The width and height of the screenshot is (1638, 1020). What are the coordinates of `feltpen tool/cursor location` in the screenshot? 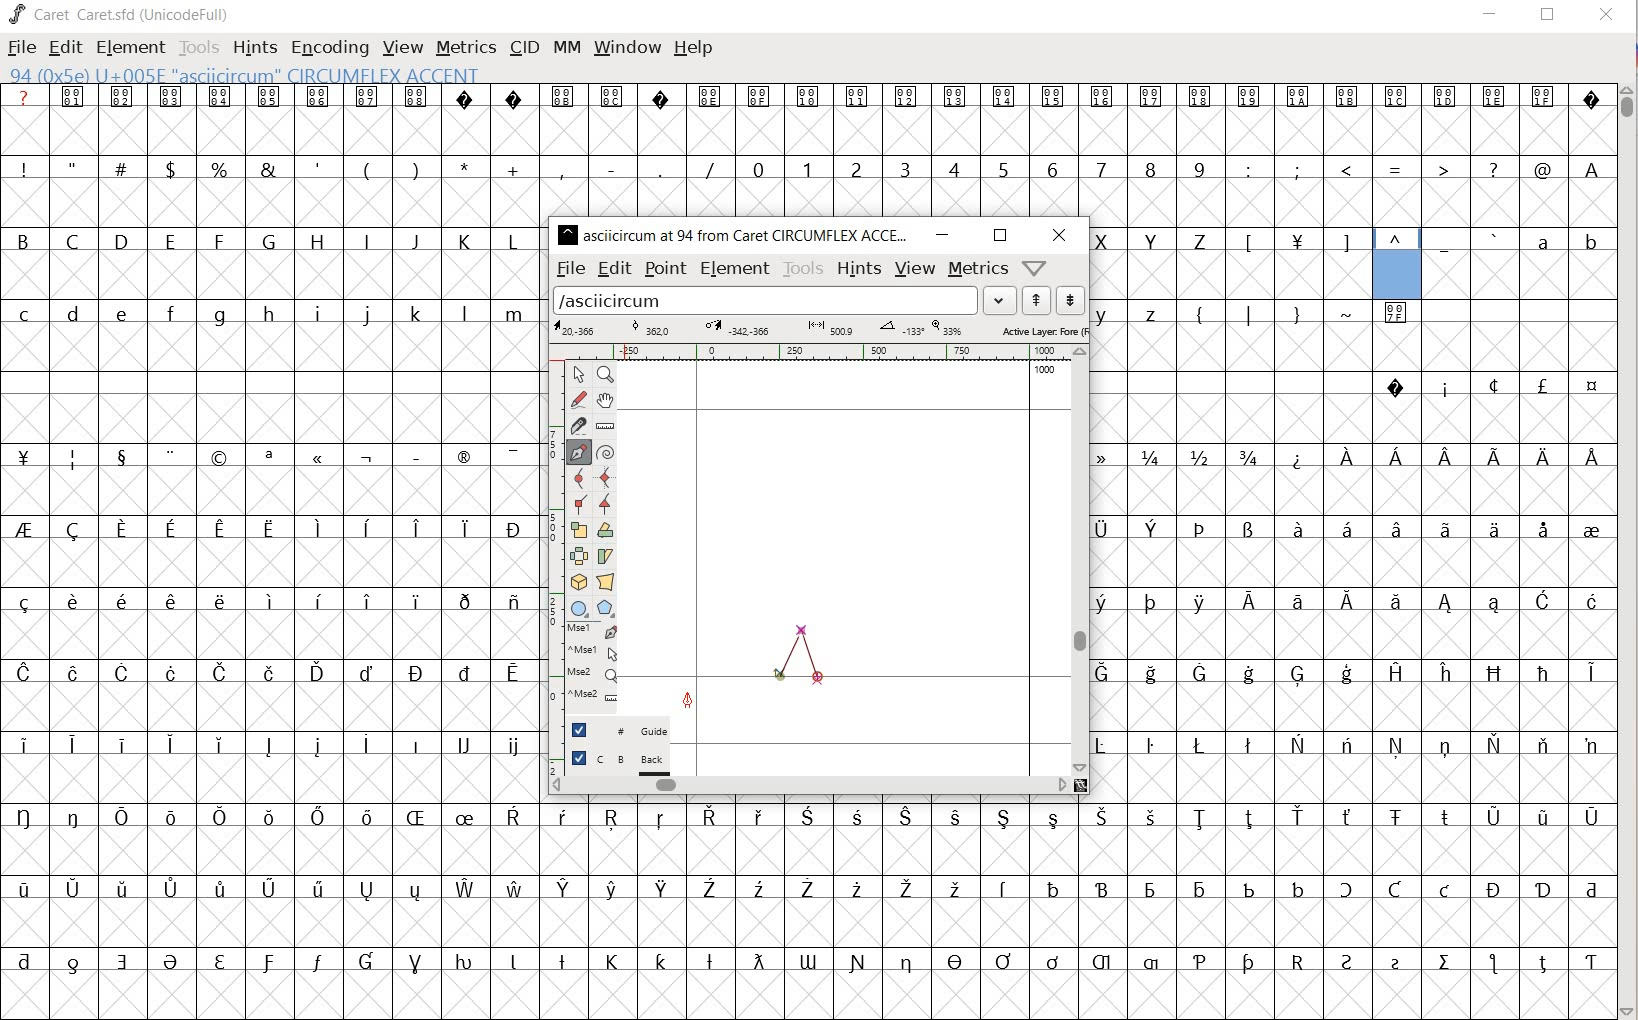 It's located at (688, 705).